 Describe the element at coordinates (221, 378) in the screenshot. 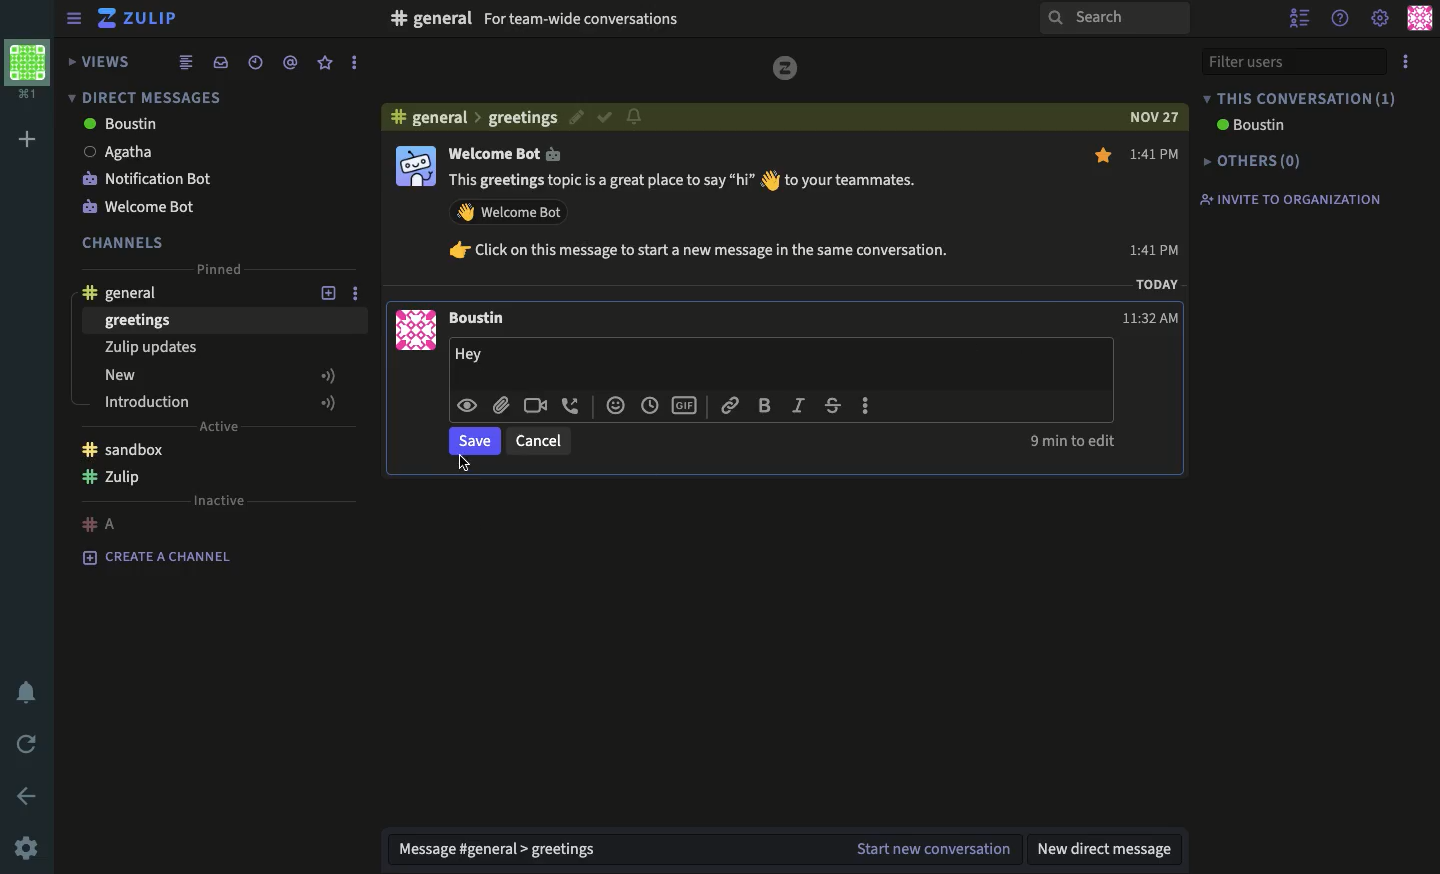

I see `new` at that location.